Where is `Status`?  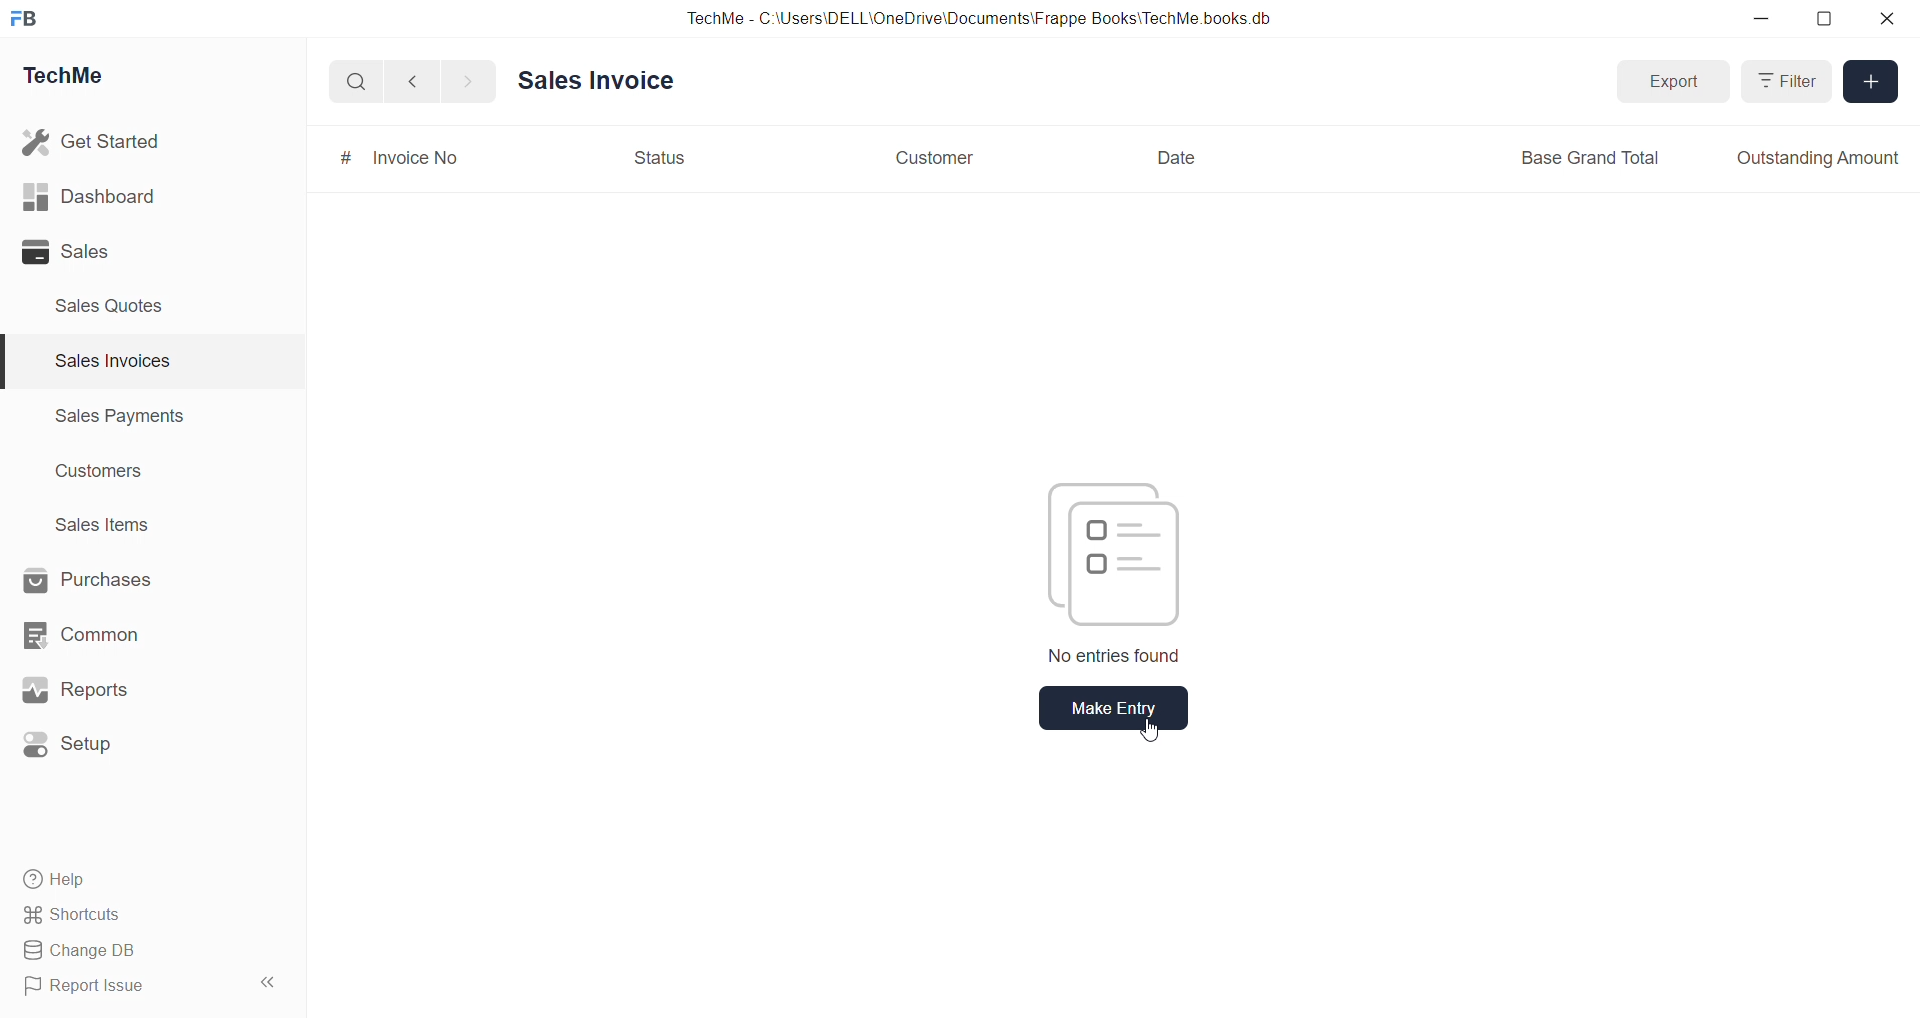 Status is located at coordinates (662, 156).